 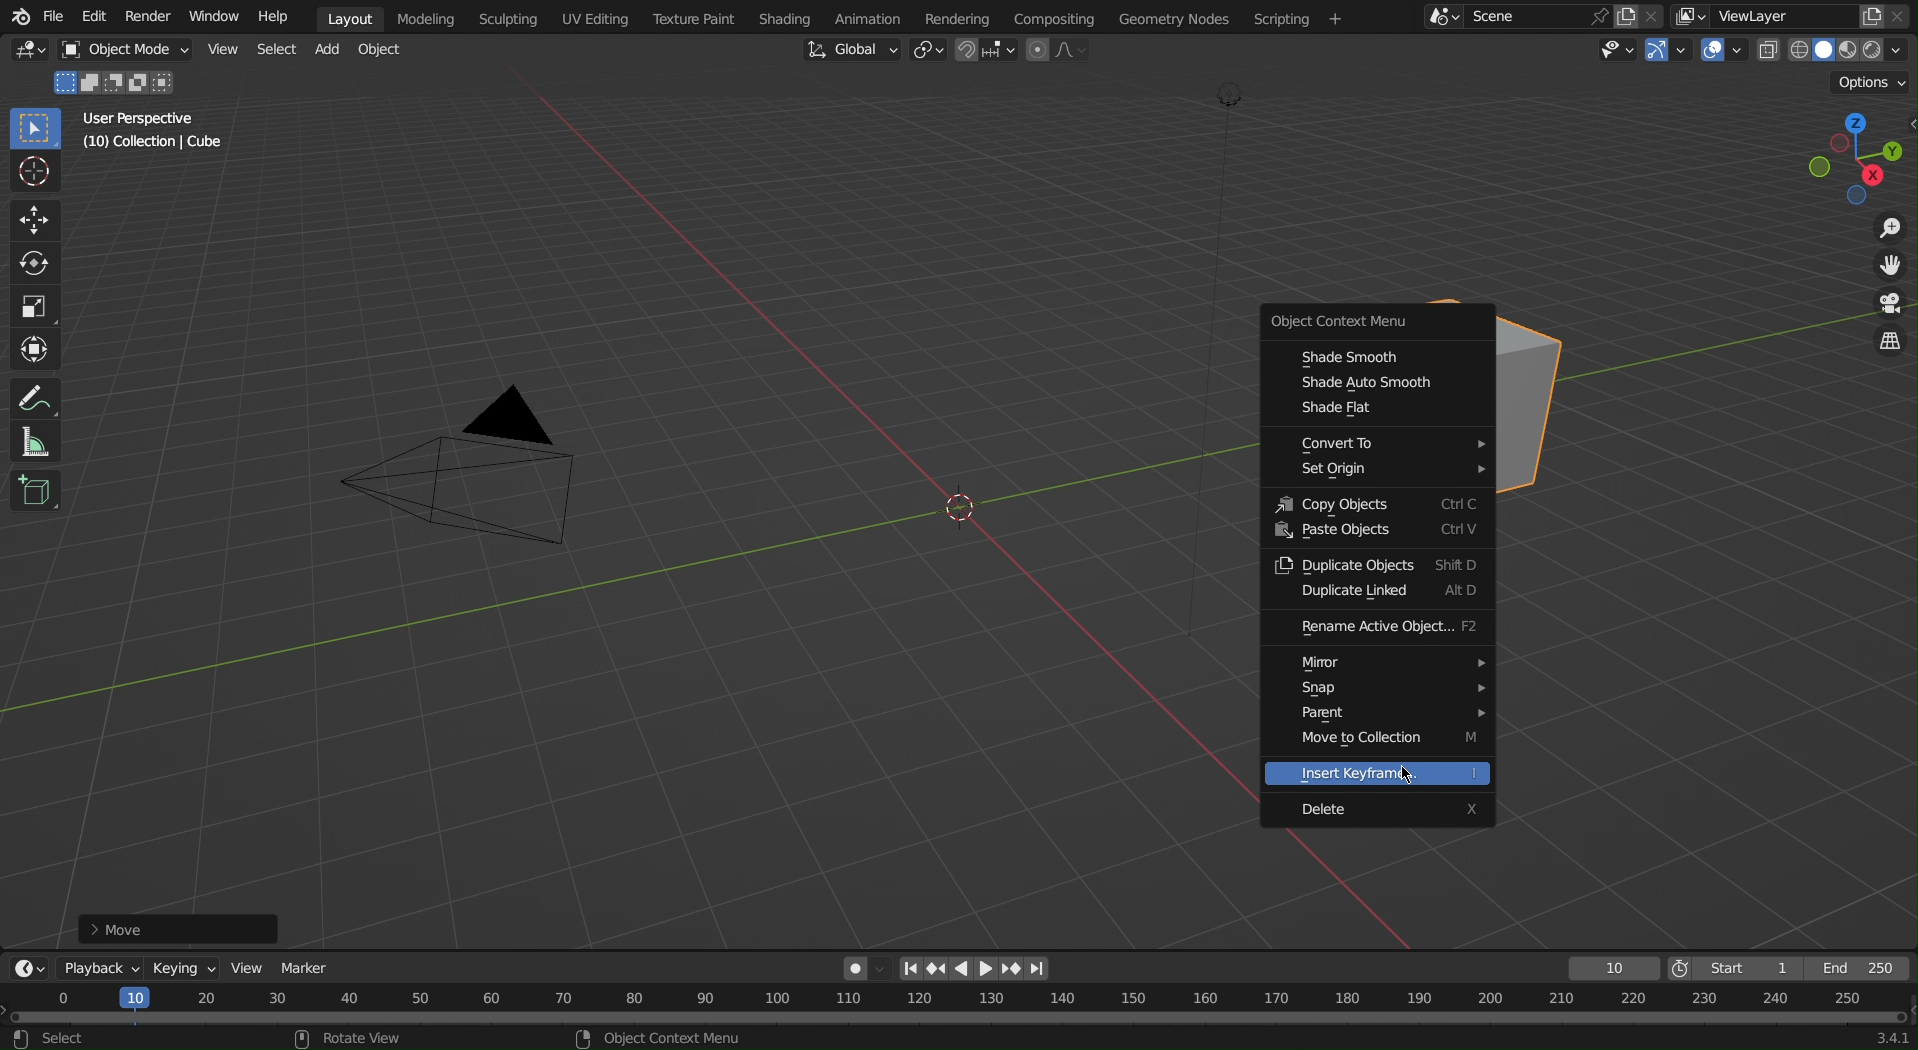 What do you see at coordinates (90, 16) in the screenshot?
I see `Edit` at bounding box center [90, 16].